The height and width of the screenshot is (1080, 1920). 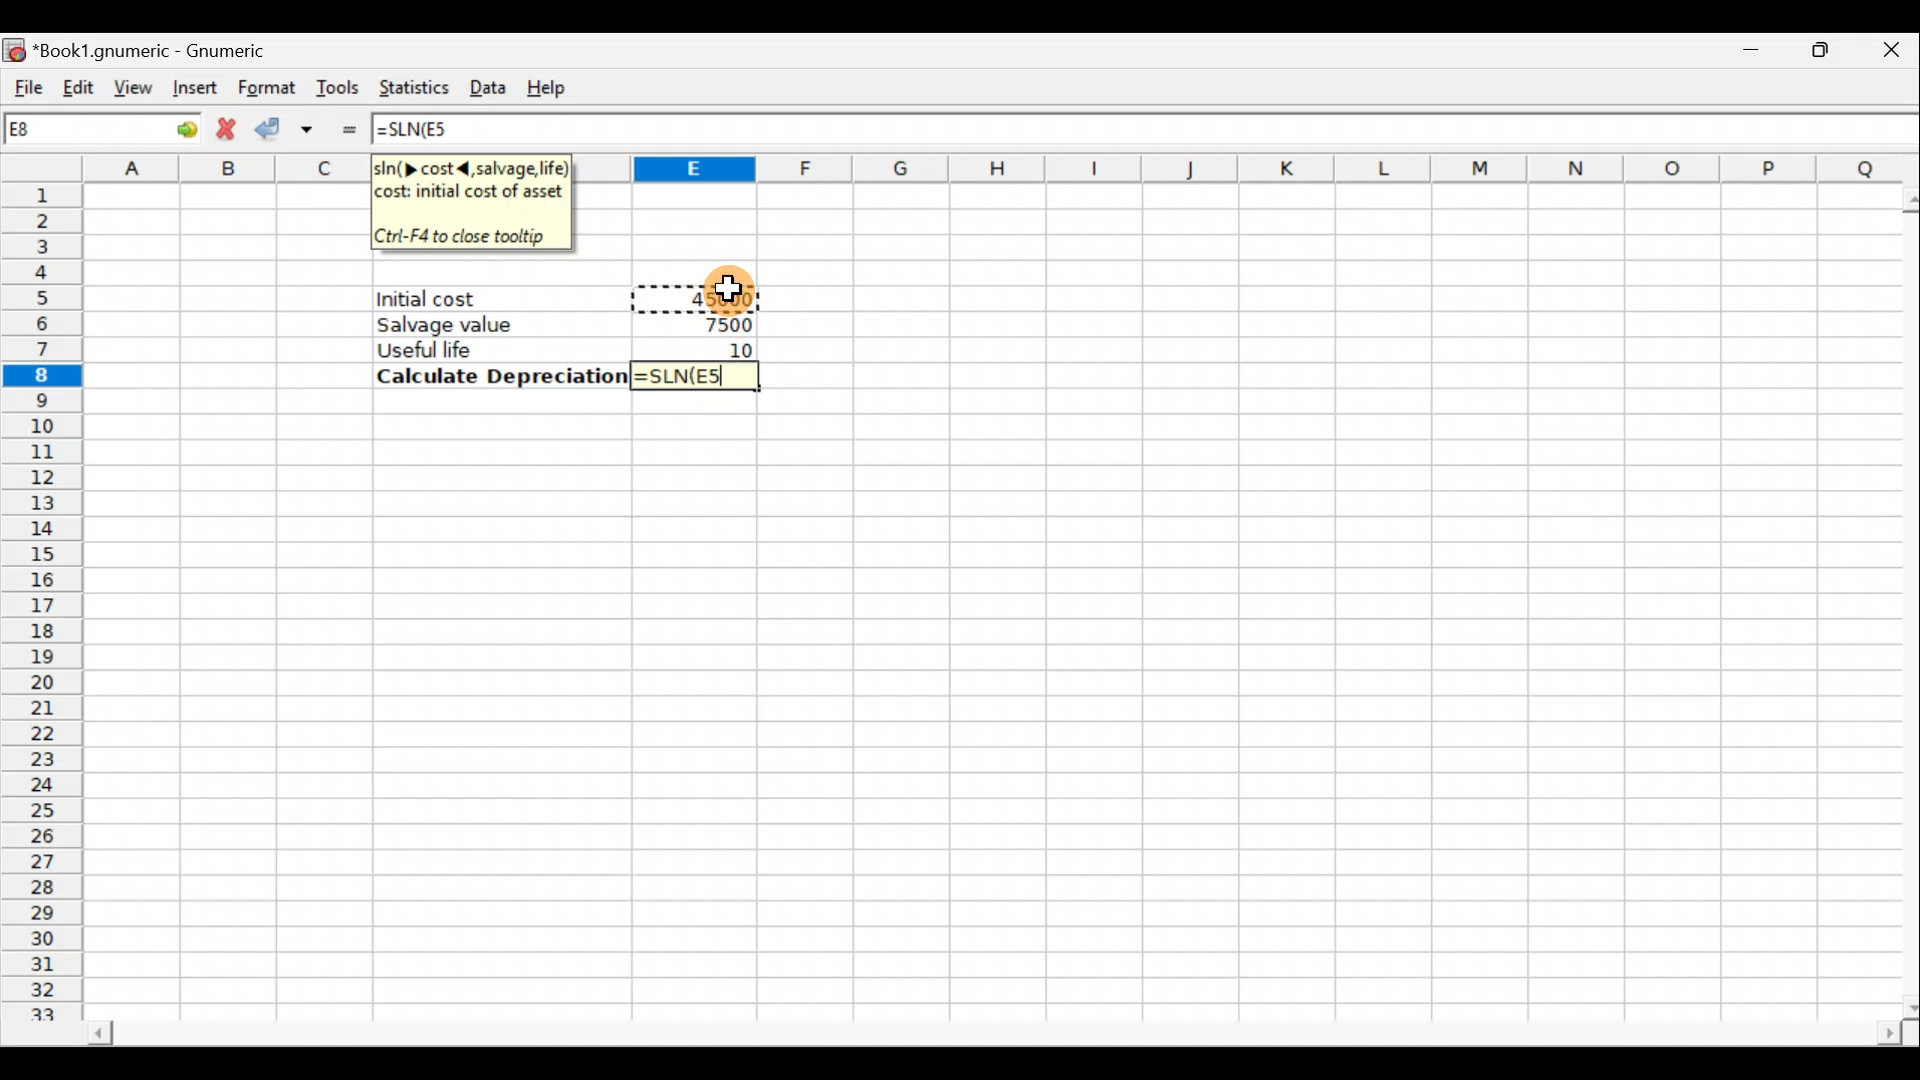 What do you see at coordinates (47, 604) in the screenshot?
I see `Rows` at bounding box center [47, 604].